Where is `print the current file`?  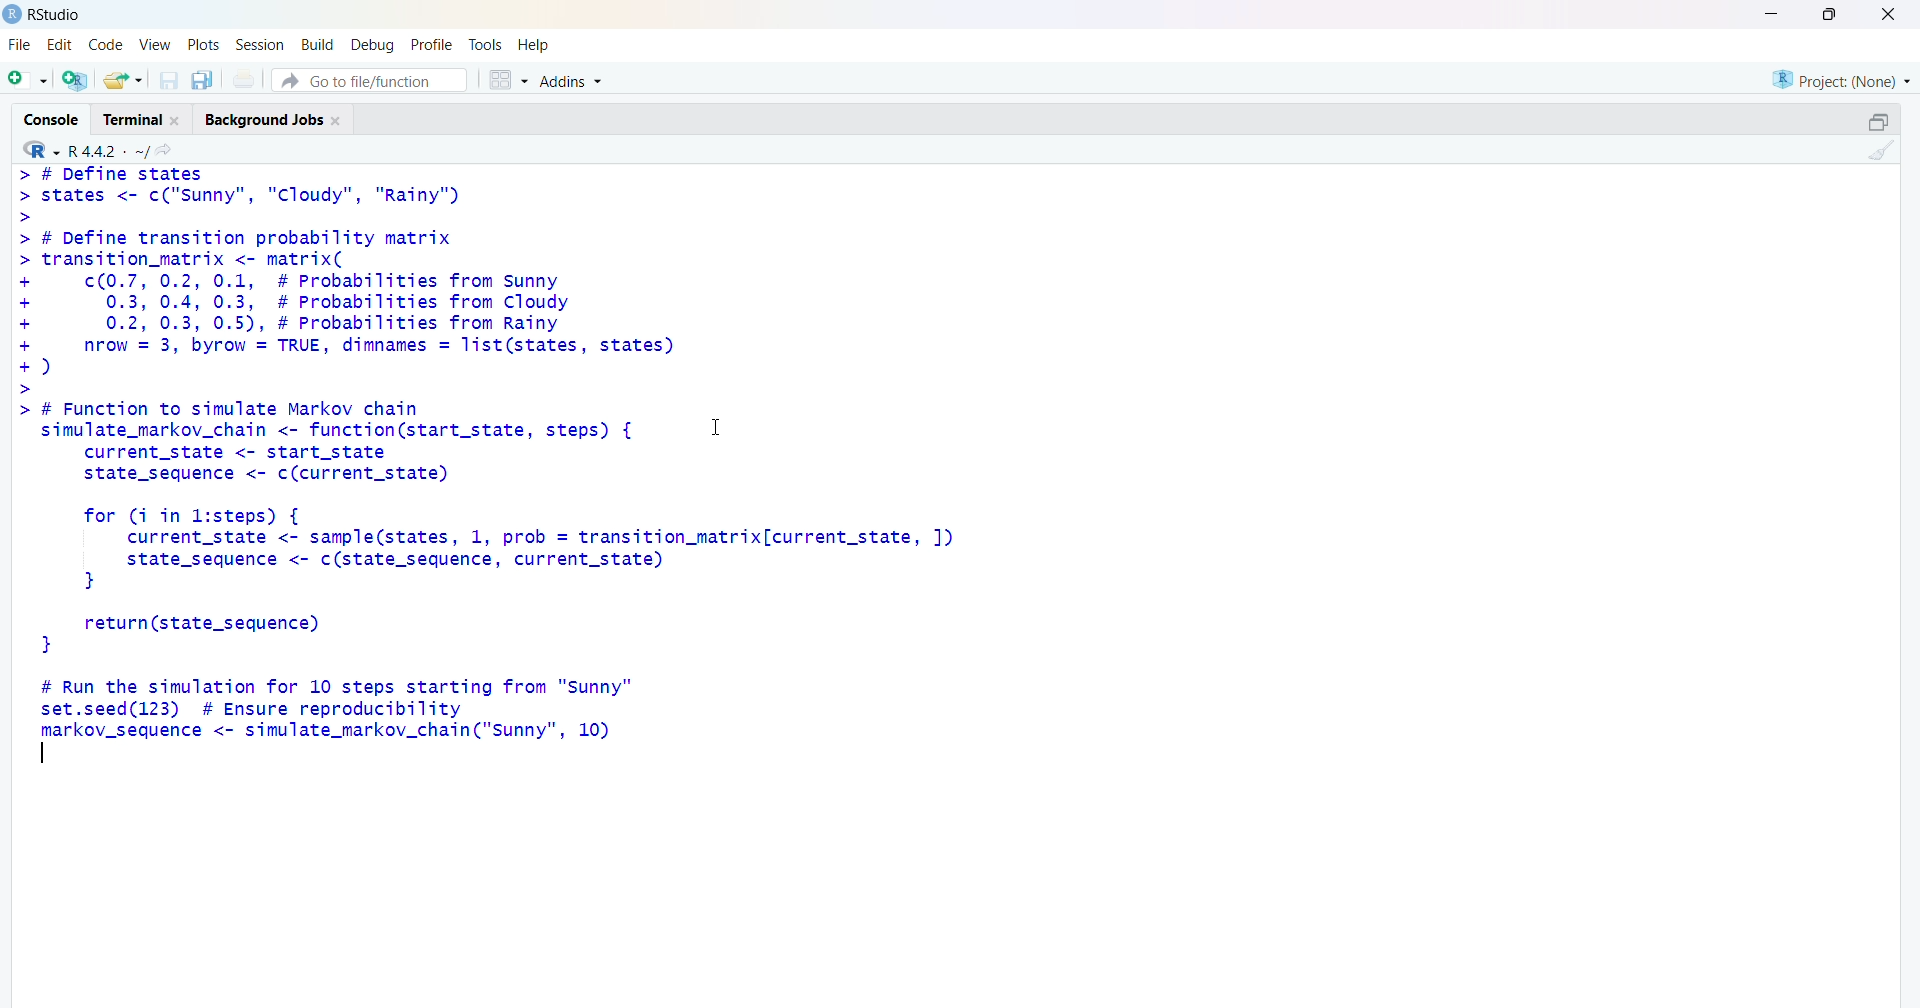
print the current file is located at coordinates (248, 79).